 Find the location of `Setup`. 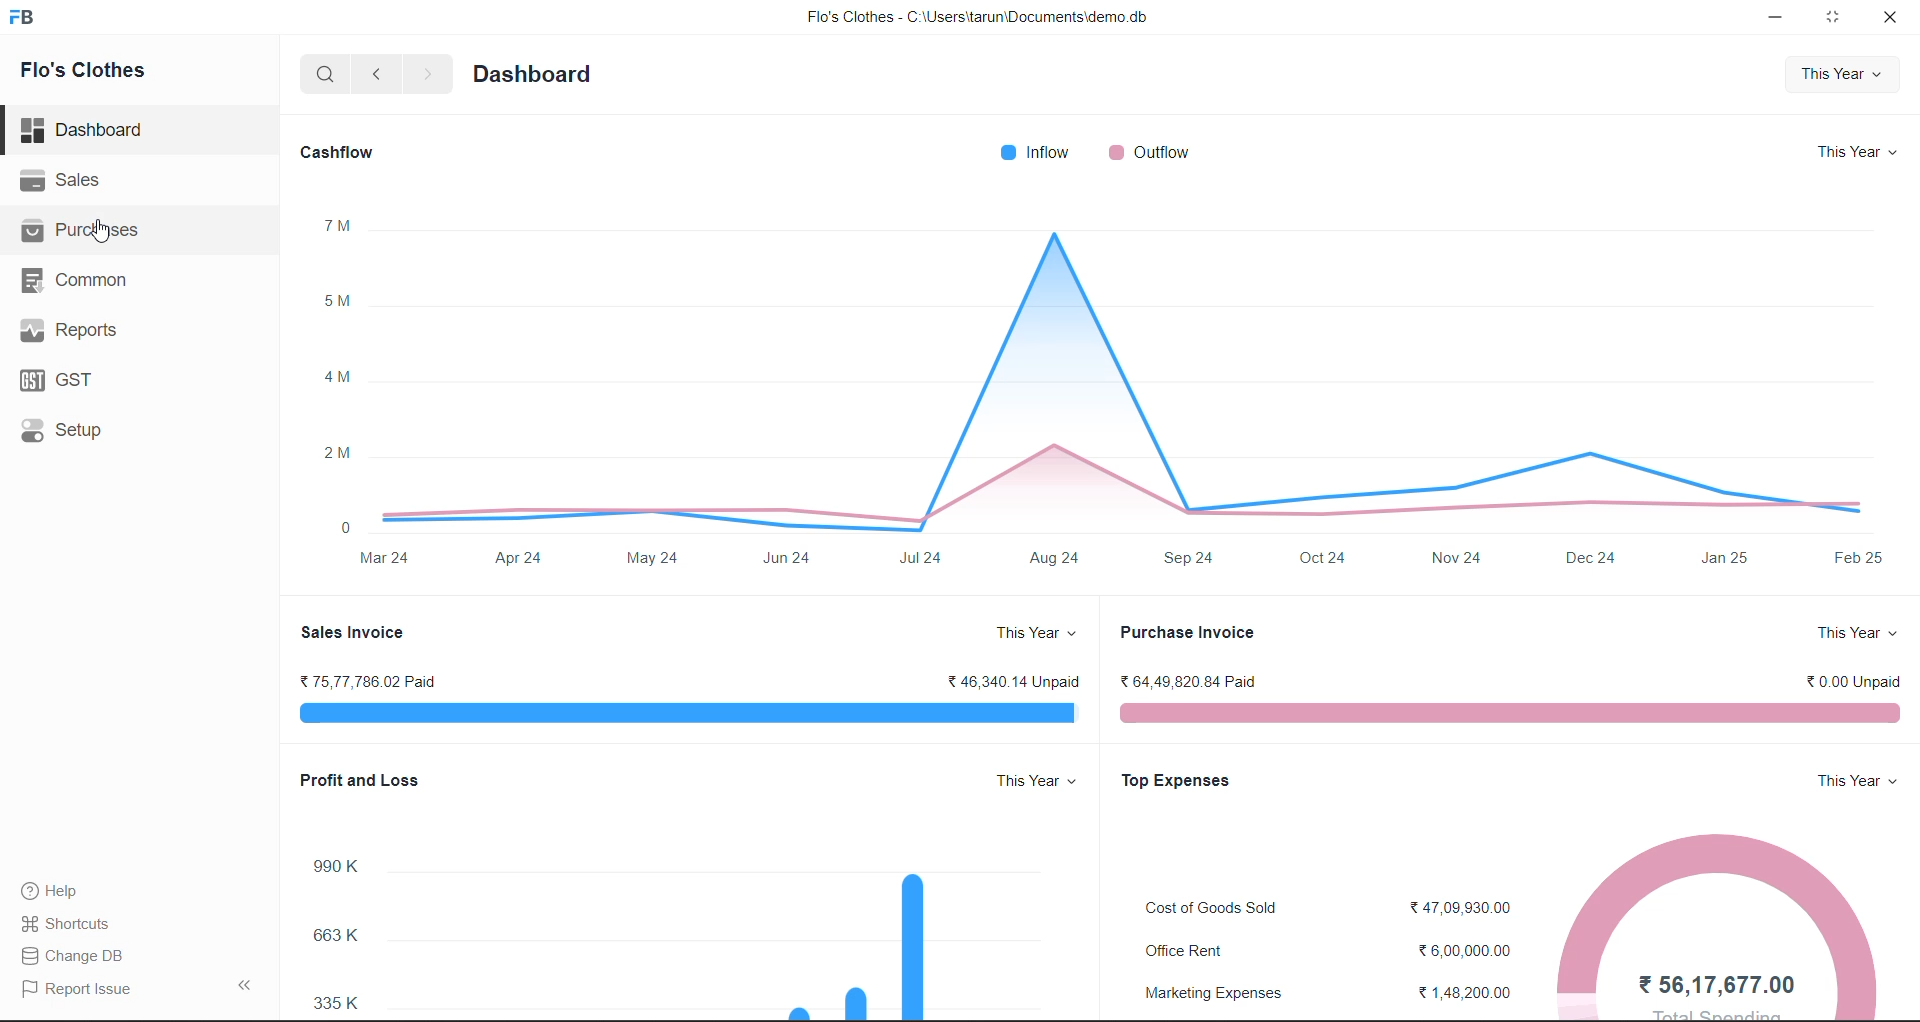

Setup is located at coordinates (57, 432).